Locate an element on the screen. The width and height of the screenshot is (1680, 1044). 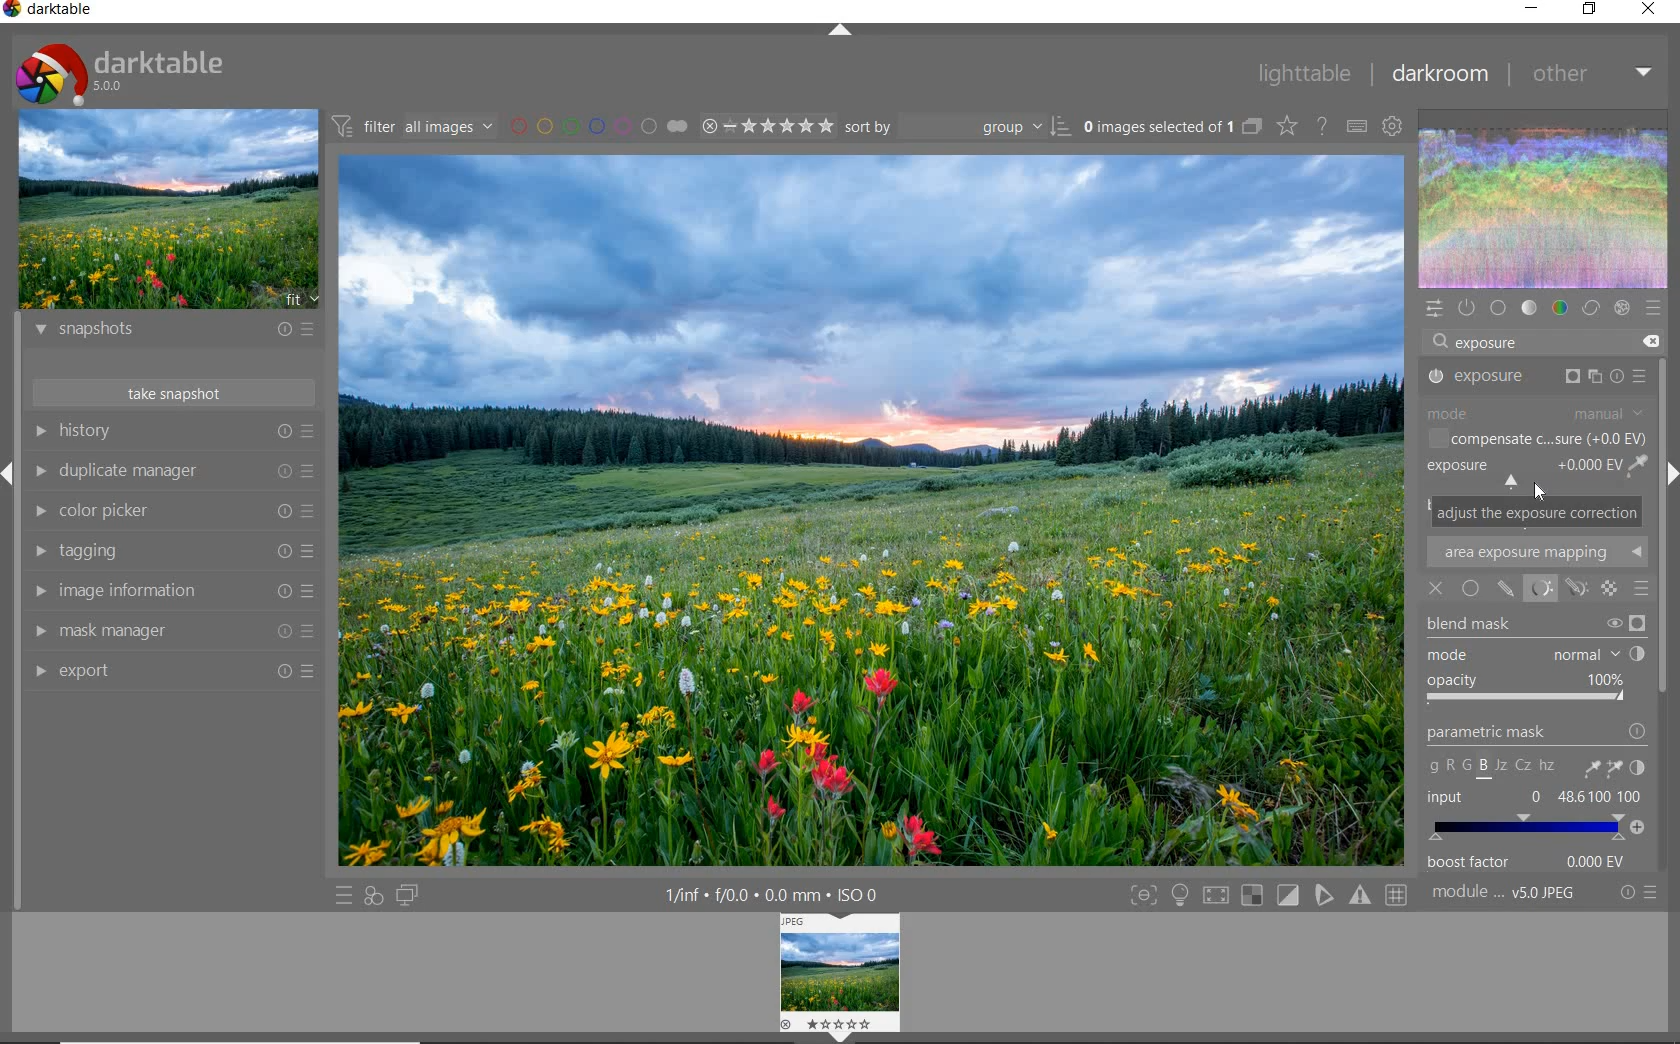
change overlays shown on thumbnails is located at coordinates (1285, 127).